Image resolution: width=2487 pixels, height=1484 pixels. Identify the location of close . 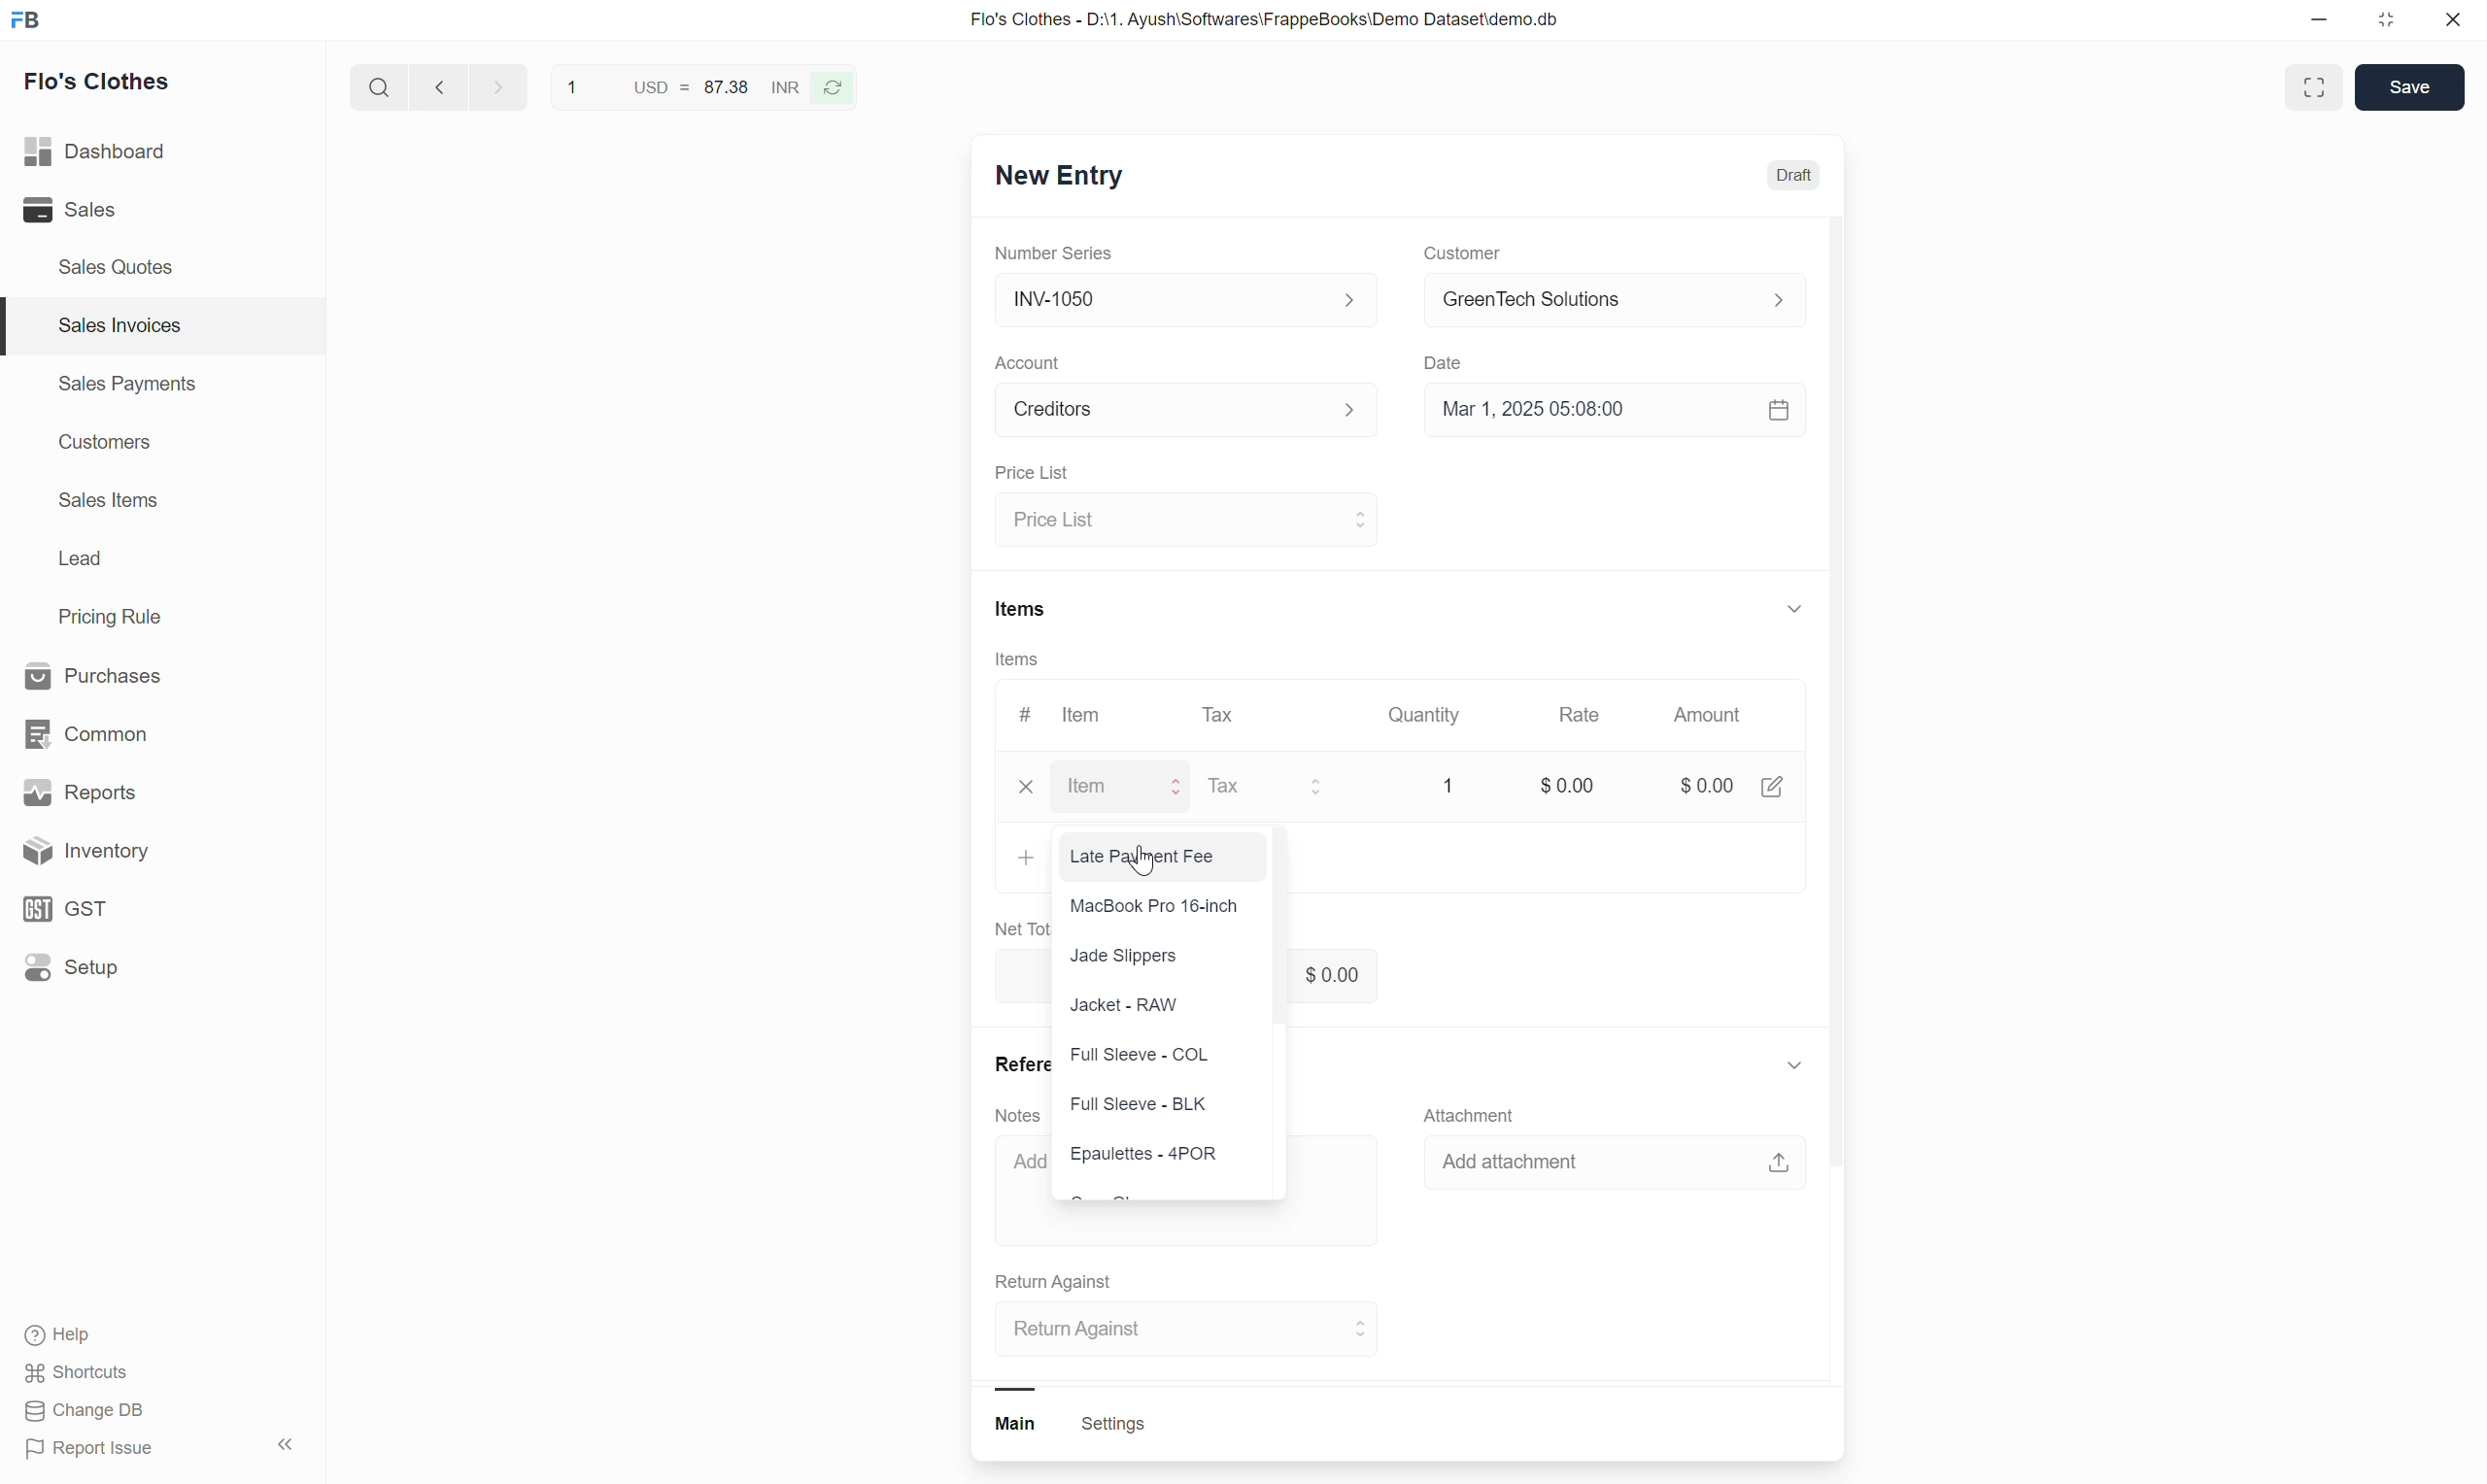
(1016, 791).